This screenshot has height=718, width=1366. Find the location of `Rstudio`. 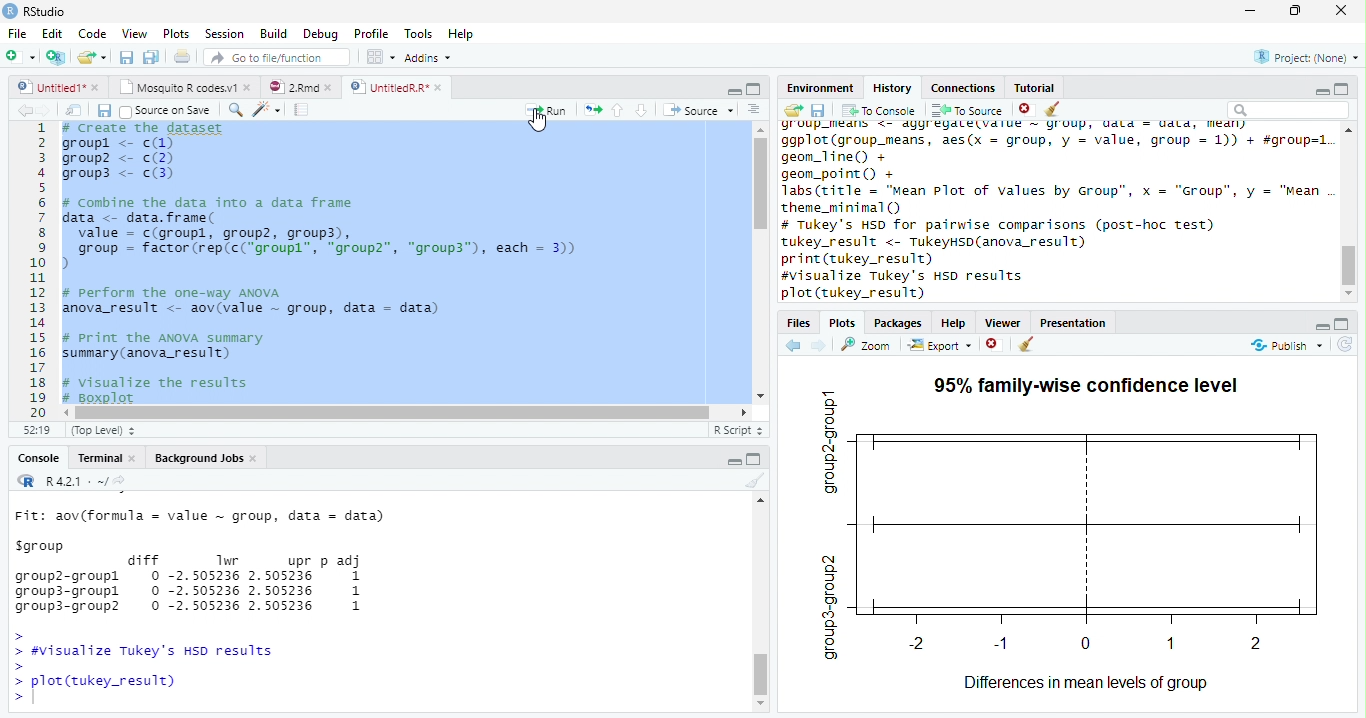

Rstudio is located at coordinates (33, 9).